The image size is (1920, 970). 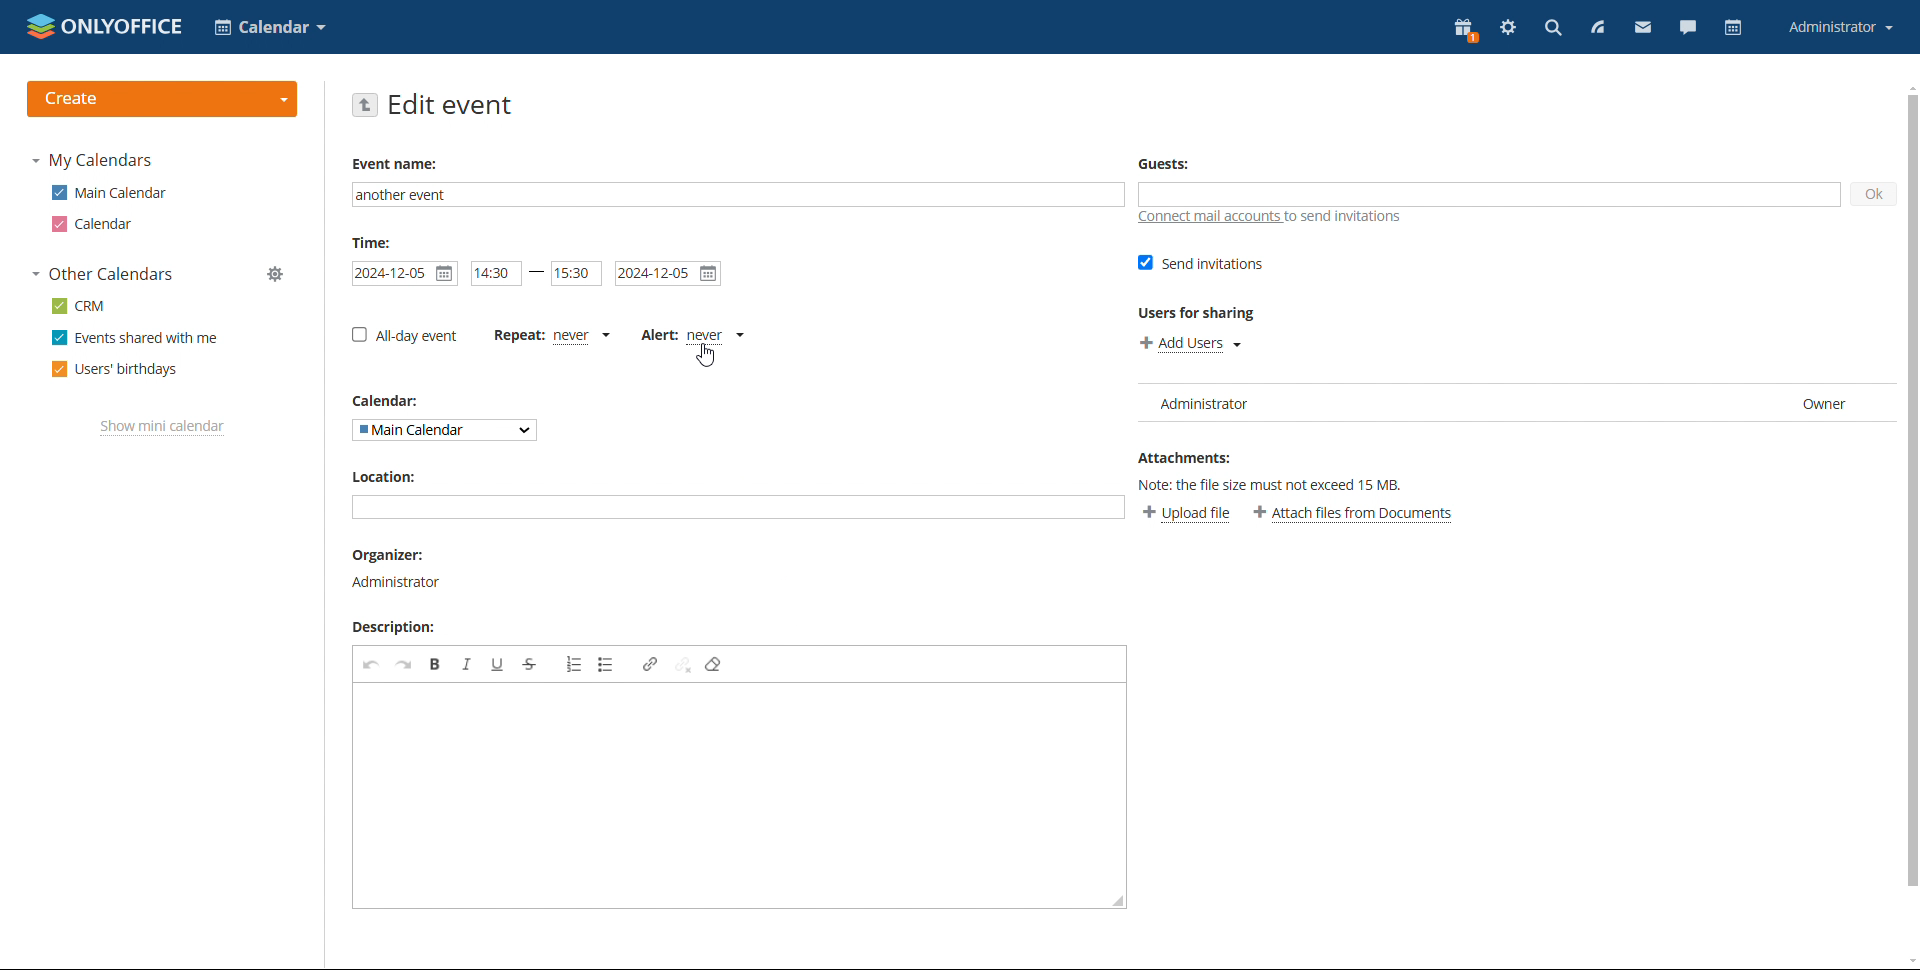 What do you see at coordinates (738, 507) in the screenshot?
I see `add location` at bounding box center [738, 507].